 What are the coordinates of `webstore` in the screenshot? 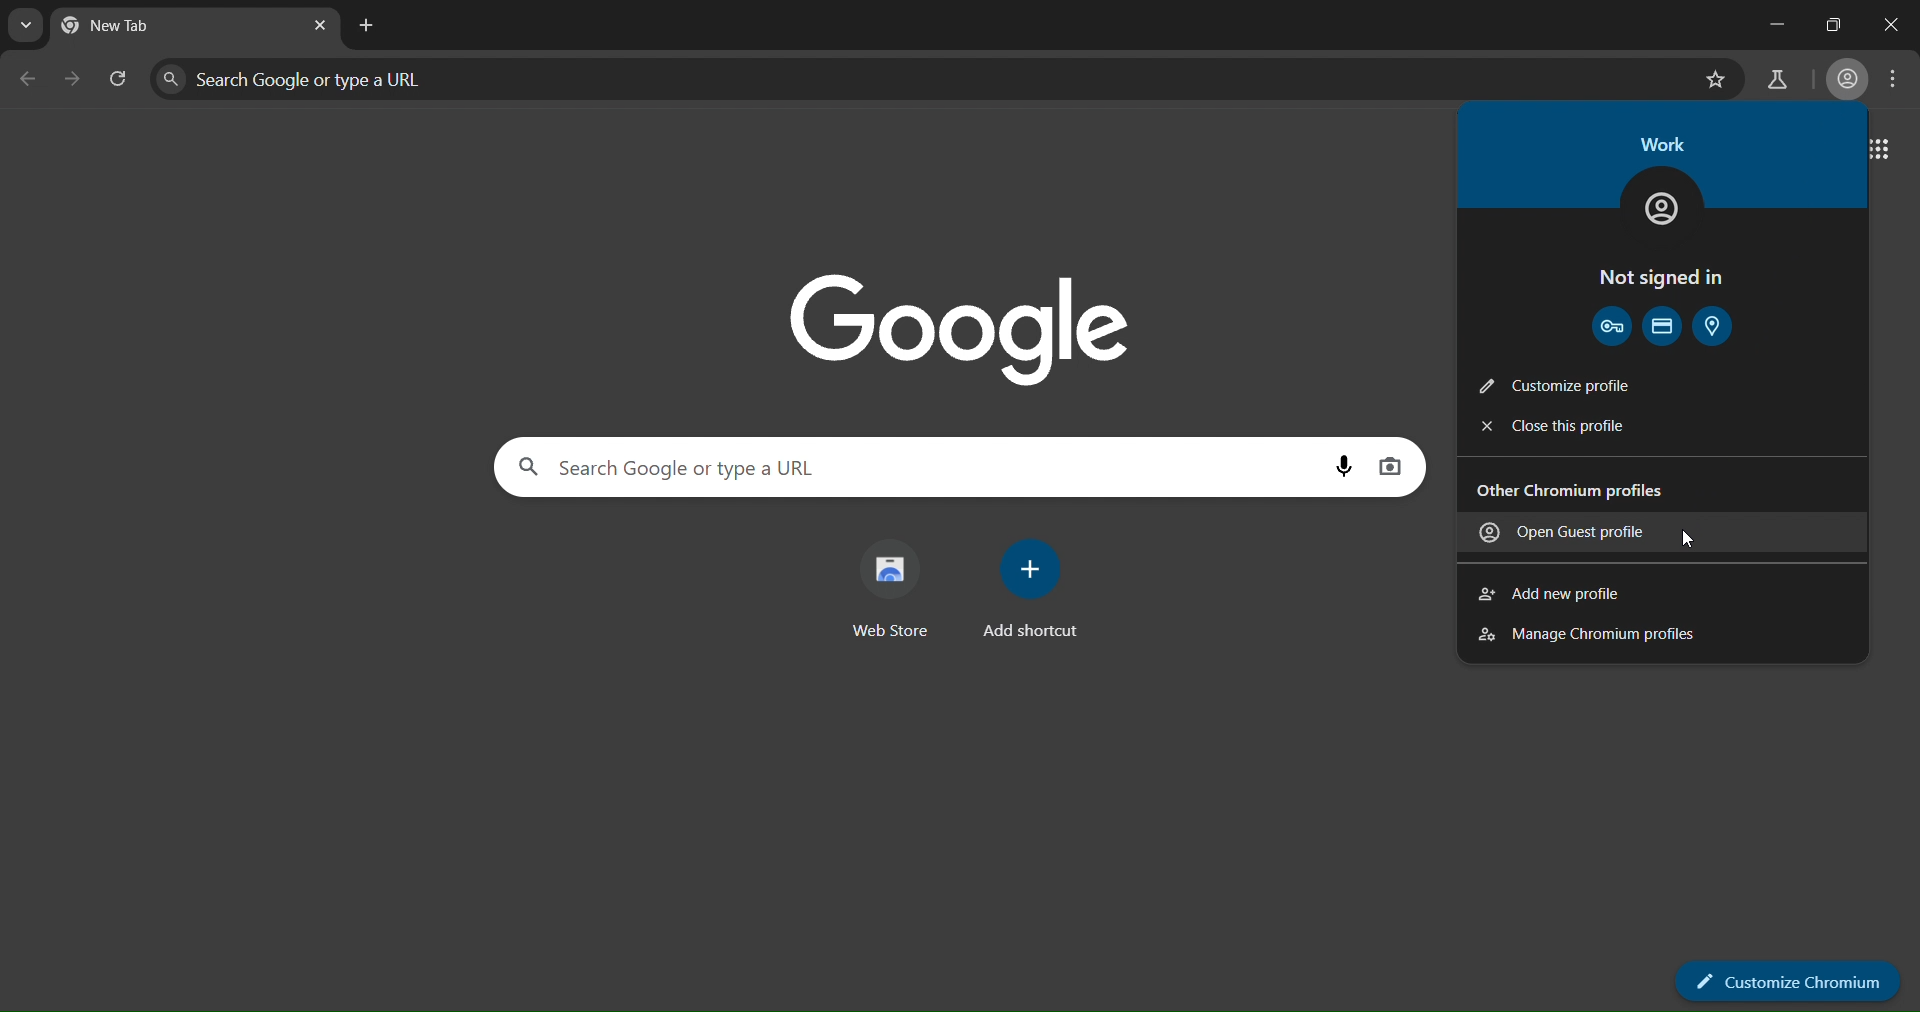 It's located at (895, 591).